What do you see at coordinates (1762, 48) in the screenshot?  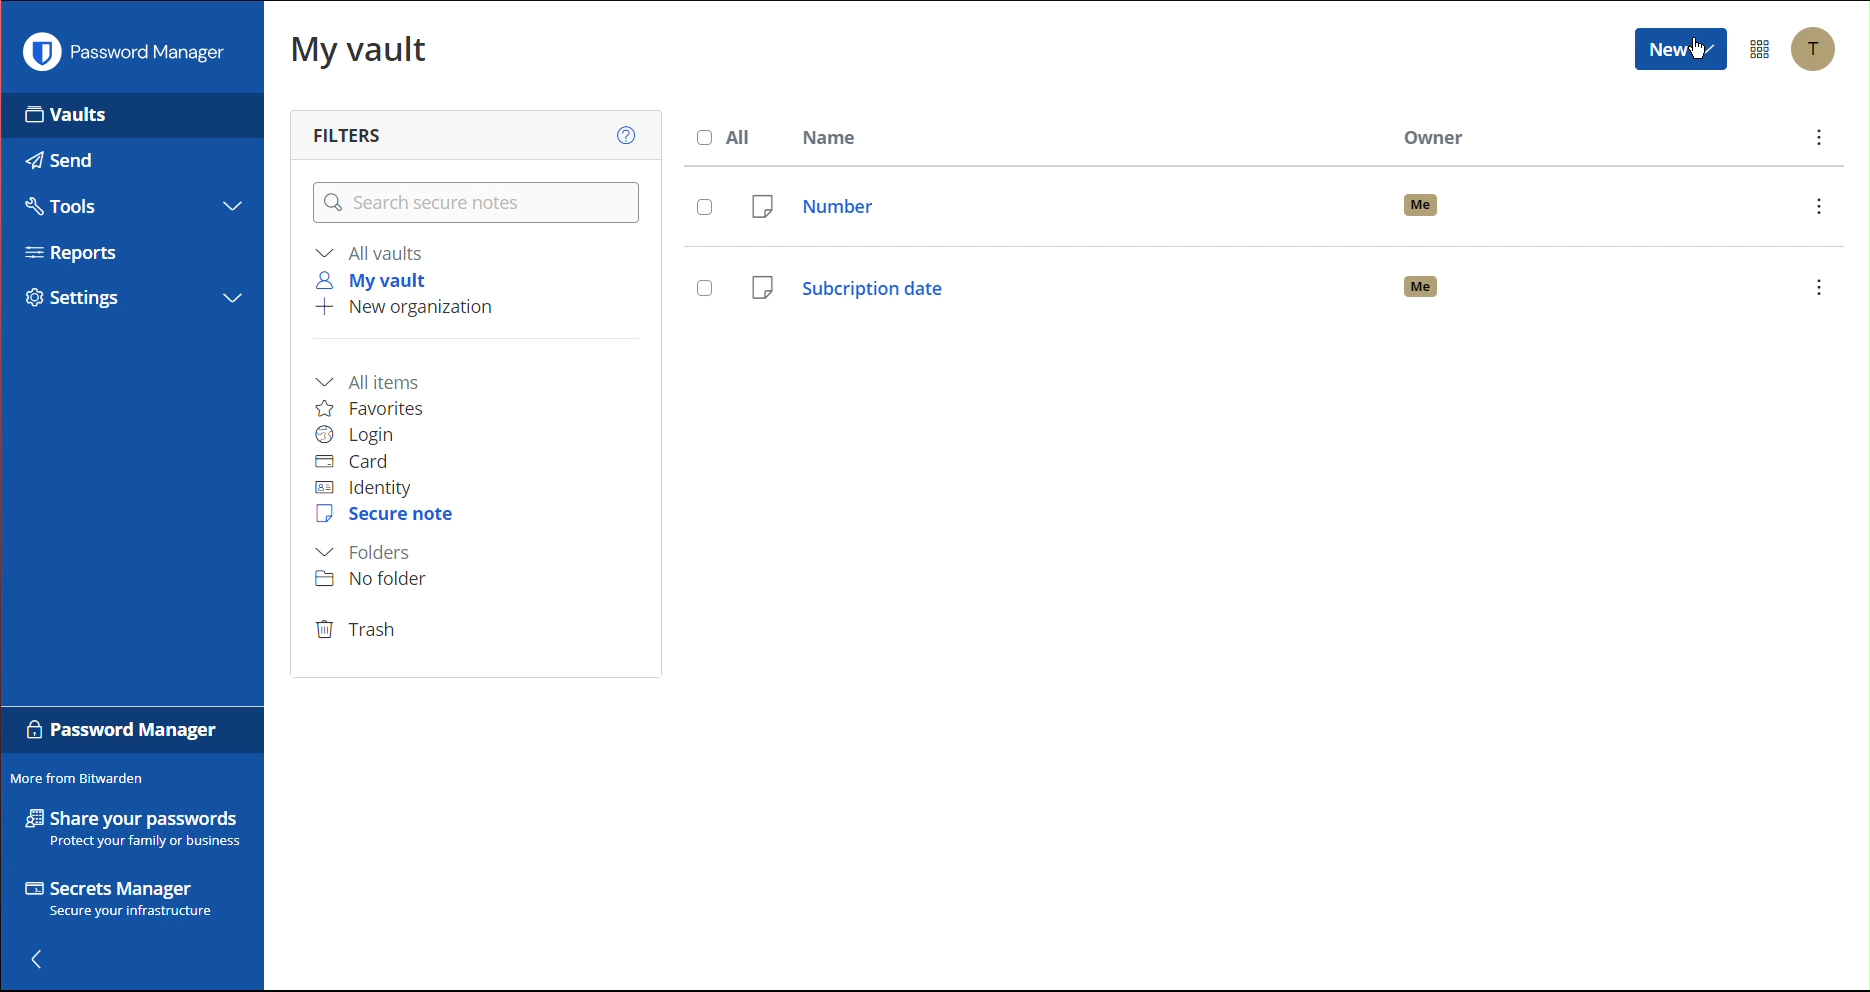 I see `Options` at bounding box center [1762, 48].